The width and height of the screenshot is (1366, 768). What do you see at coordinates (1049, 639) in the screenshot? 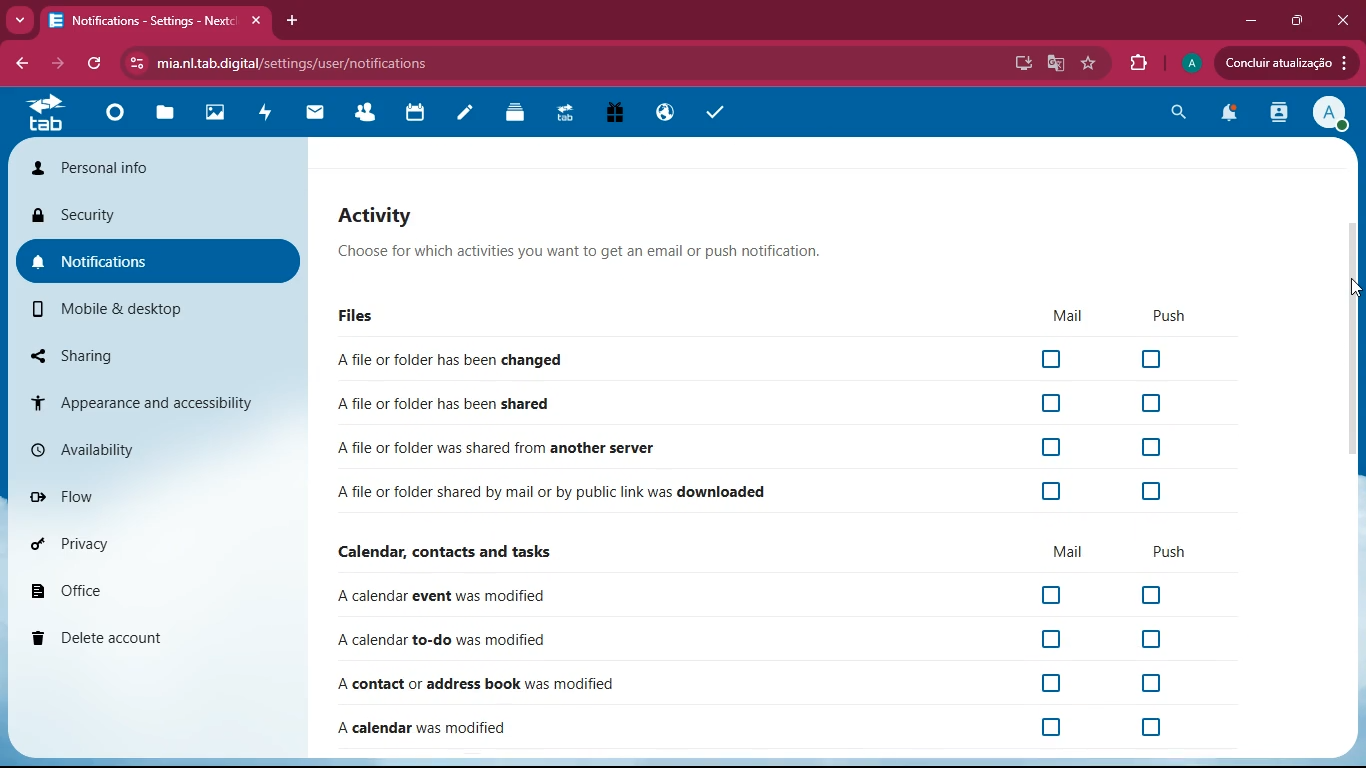
I see `off` at bounding box center [1049, 639].